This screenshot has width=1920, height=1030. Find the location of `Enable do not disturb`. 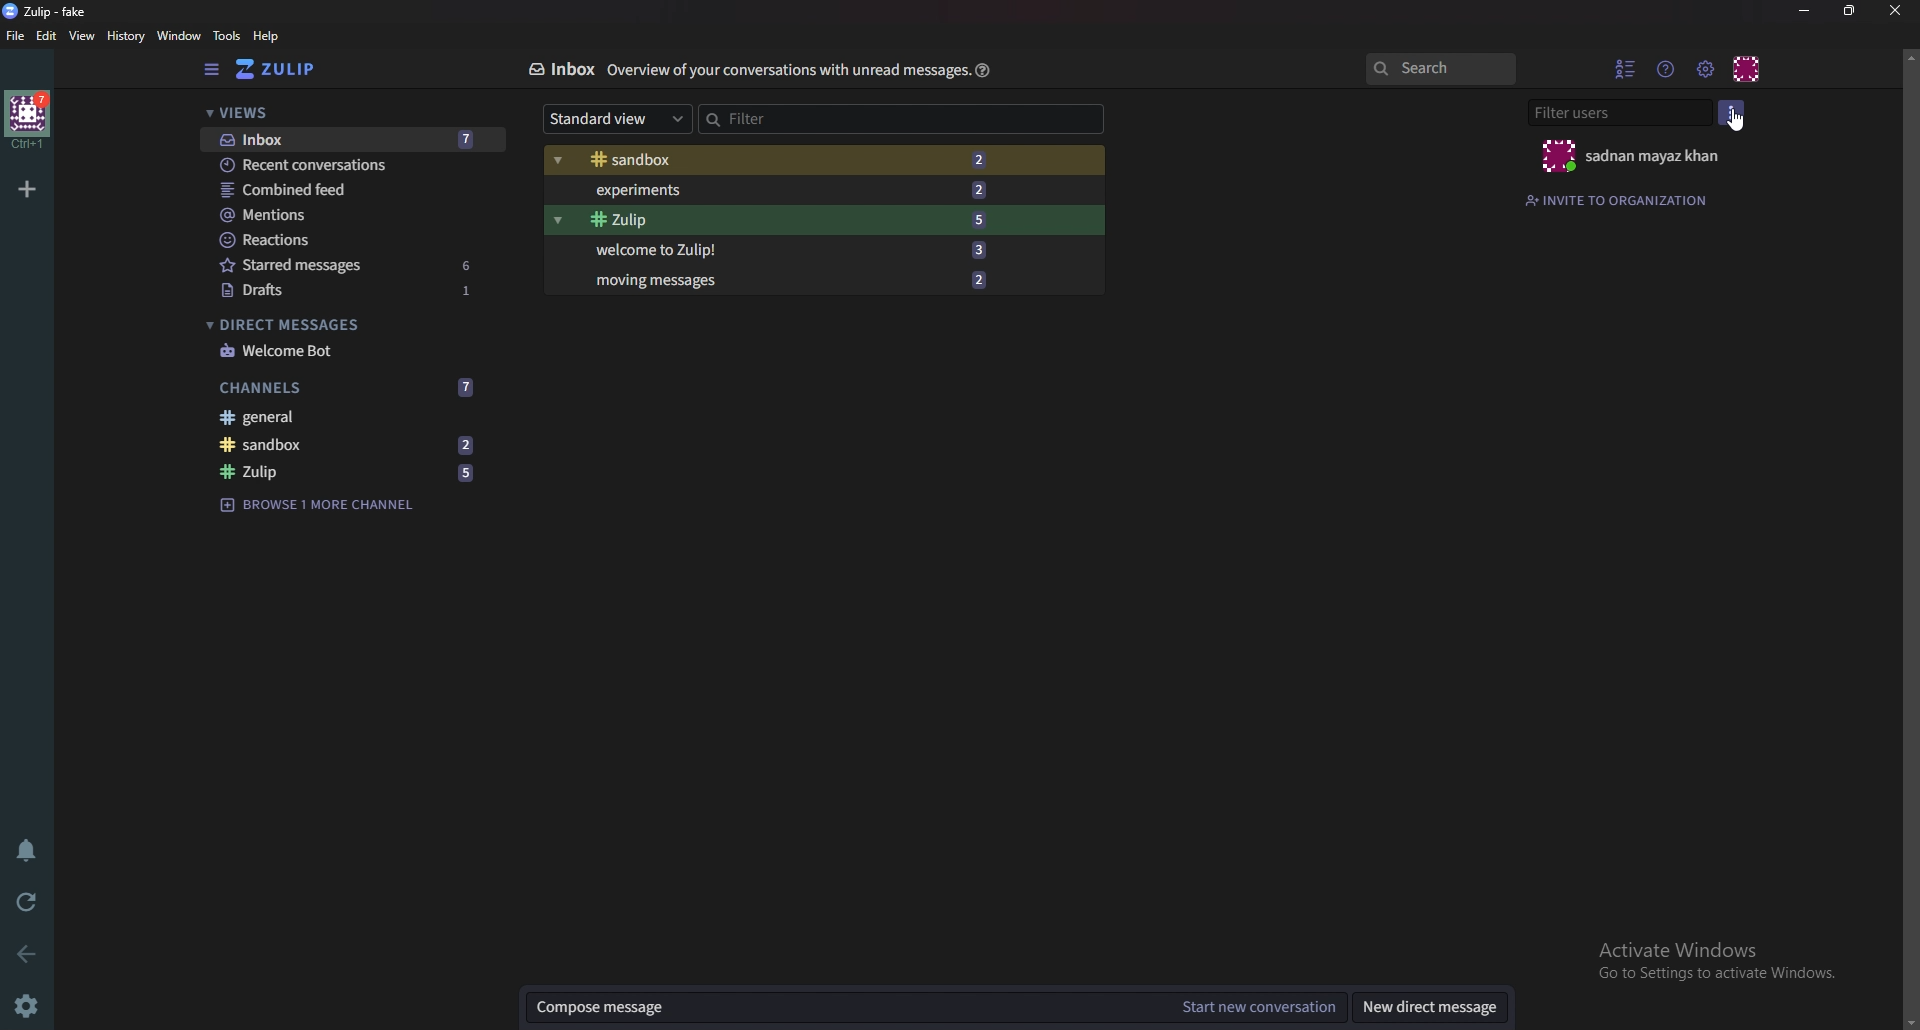

Enable do not disturb is located at coordinates (28, 853).